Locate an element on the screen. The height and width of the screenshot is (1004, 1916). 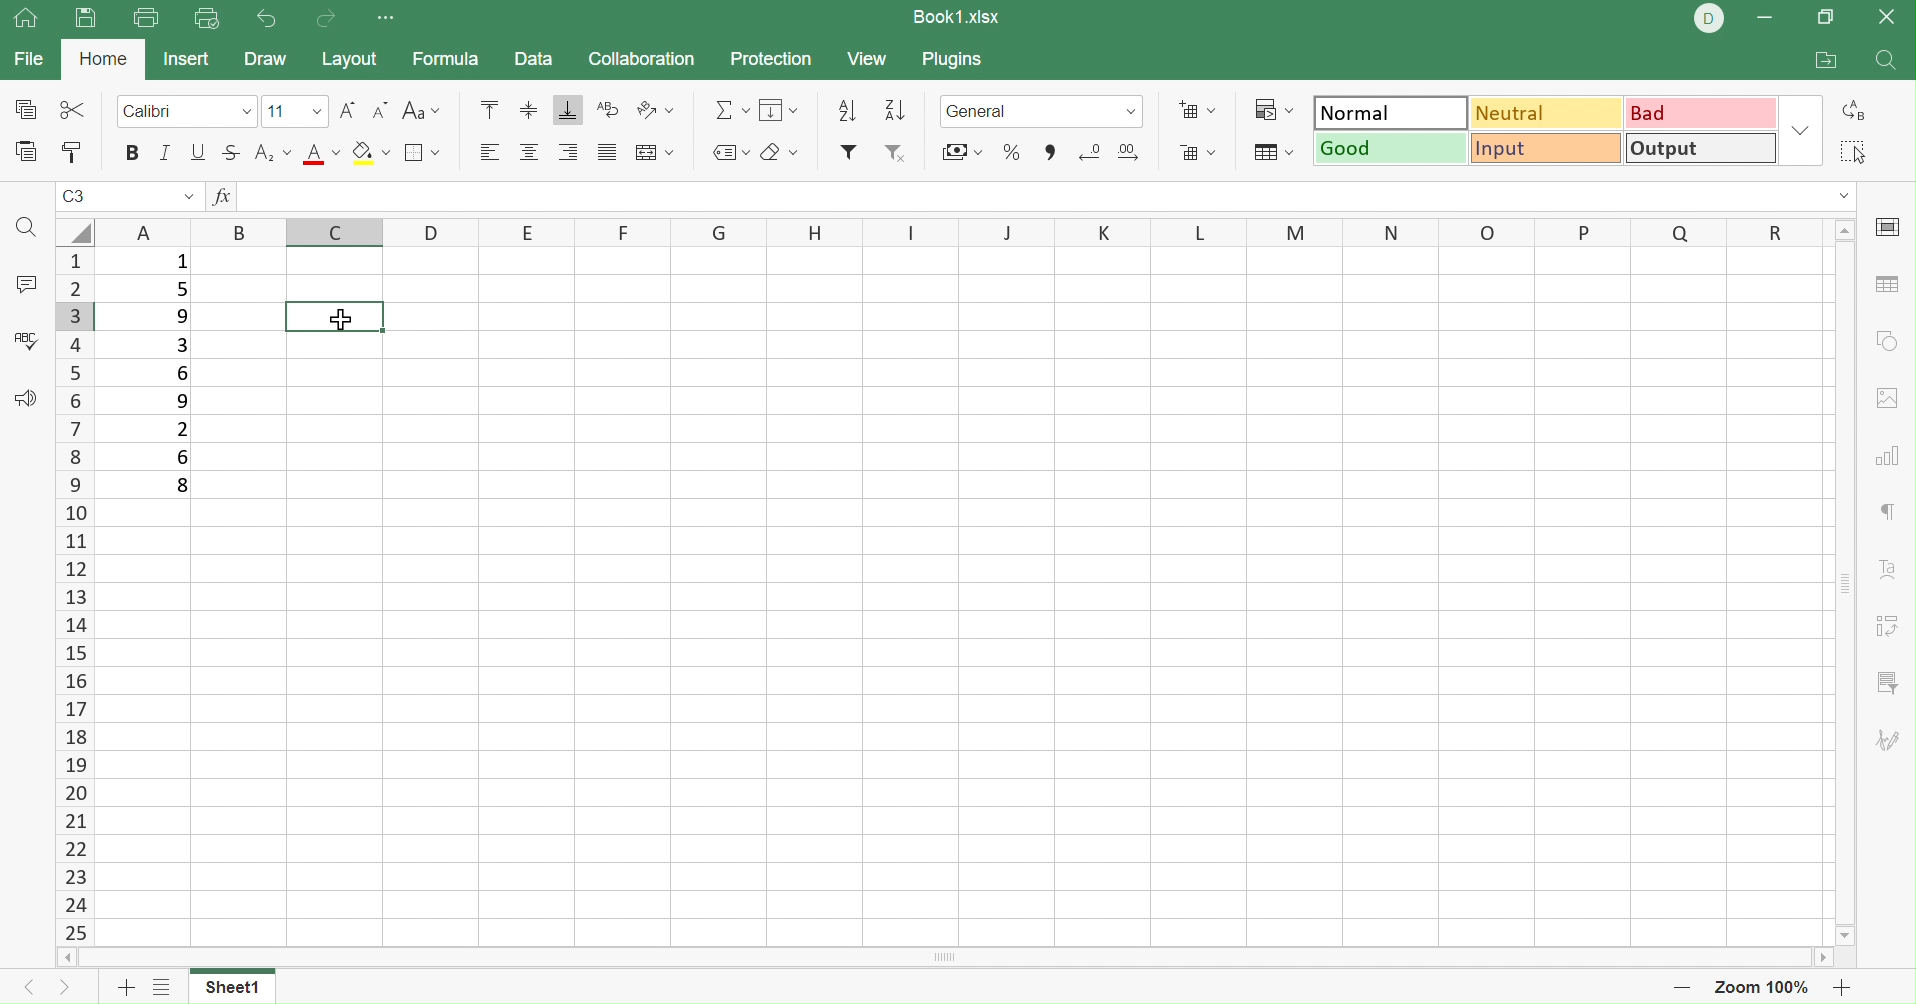
Select all is located at coordinates (1849, 148).